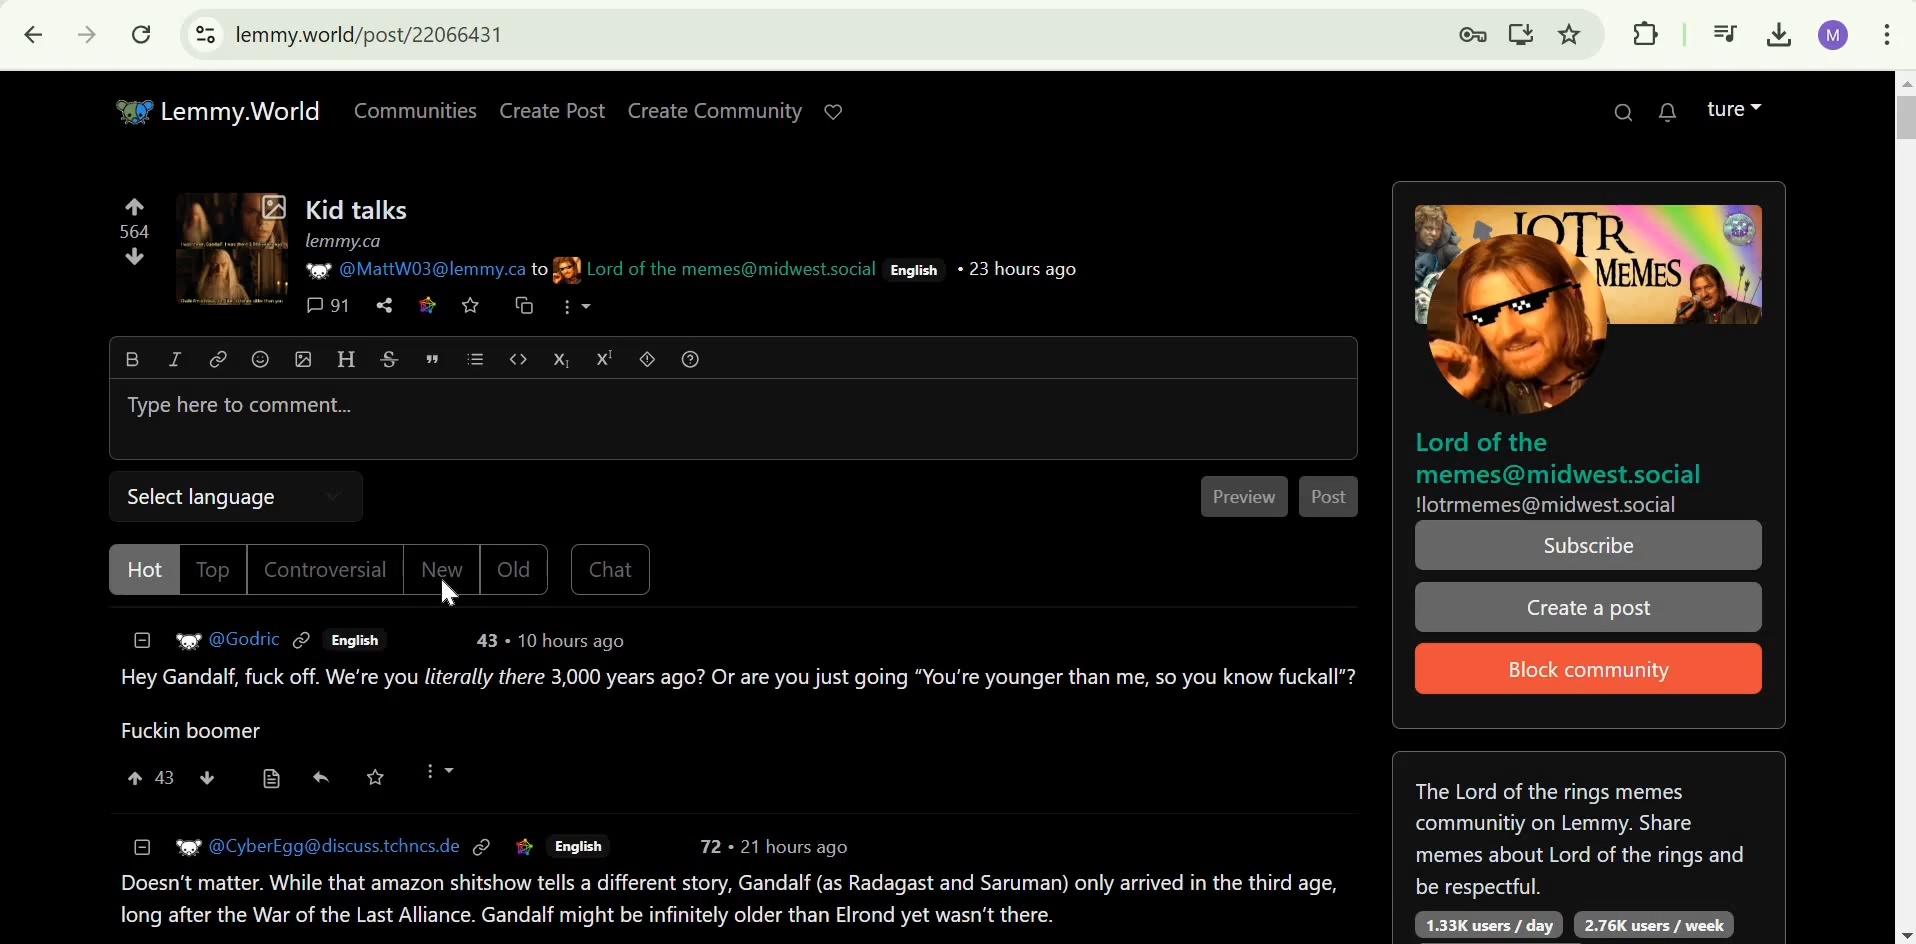 The image size is (1916, 944). What do you see at coordinates (336, 844) in the screenshot?
I see `username` at bounding box center [336, 844].